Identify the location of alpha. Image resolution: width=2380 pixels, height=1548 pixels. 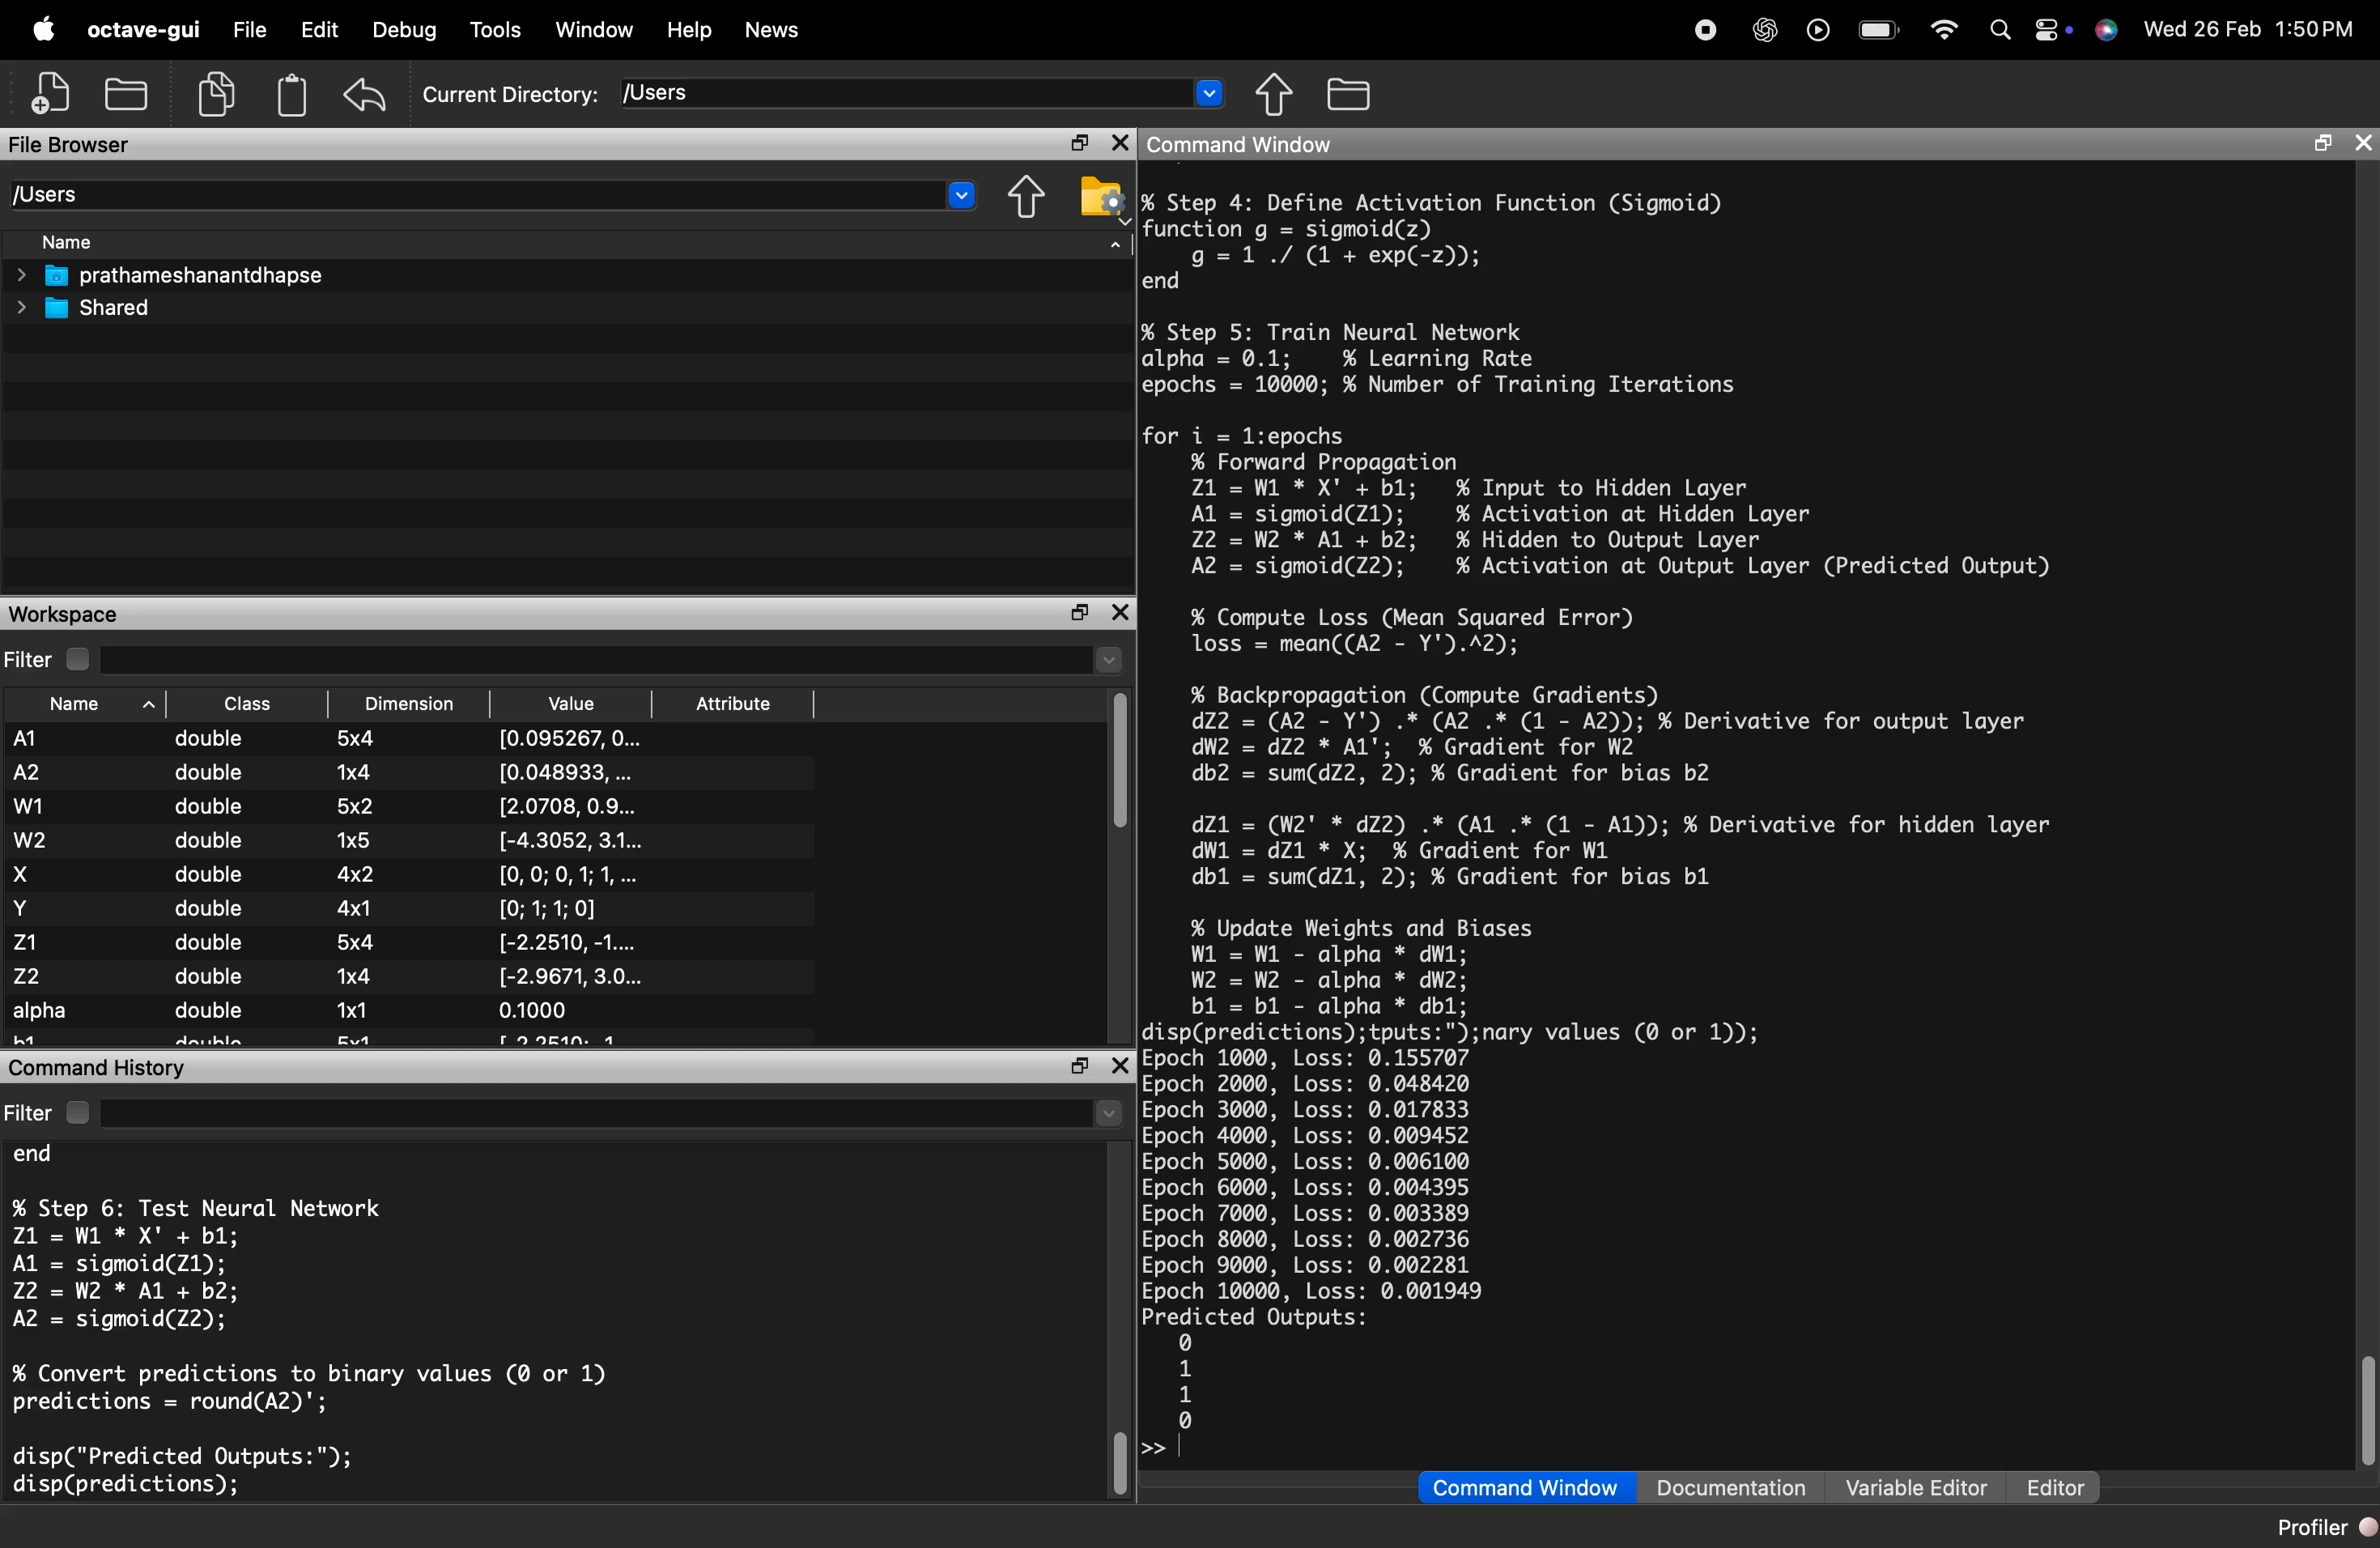
(42, 1013).